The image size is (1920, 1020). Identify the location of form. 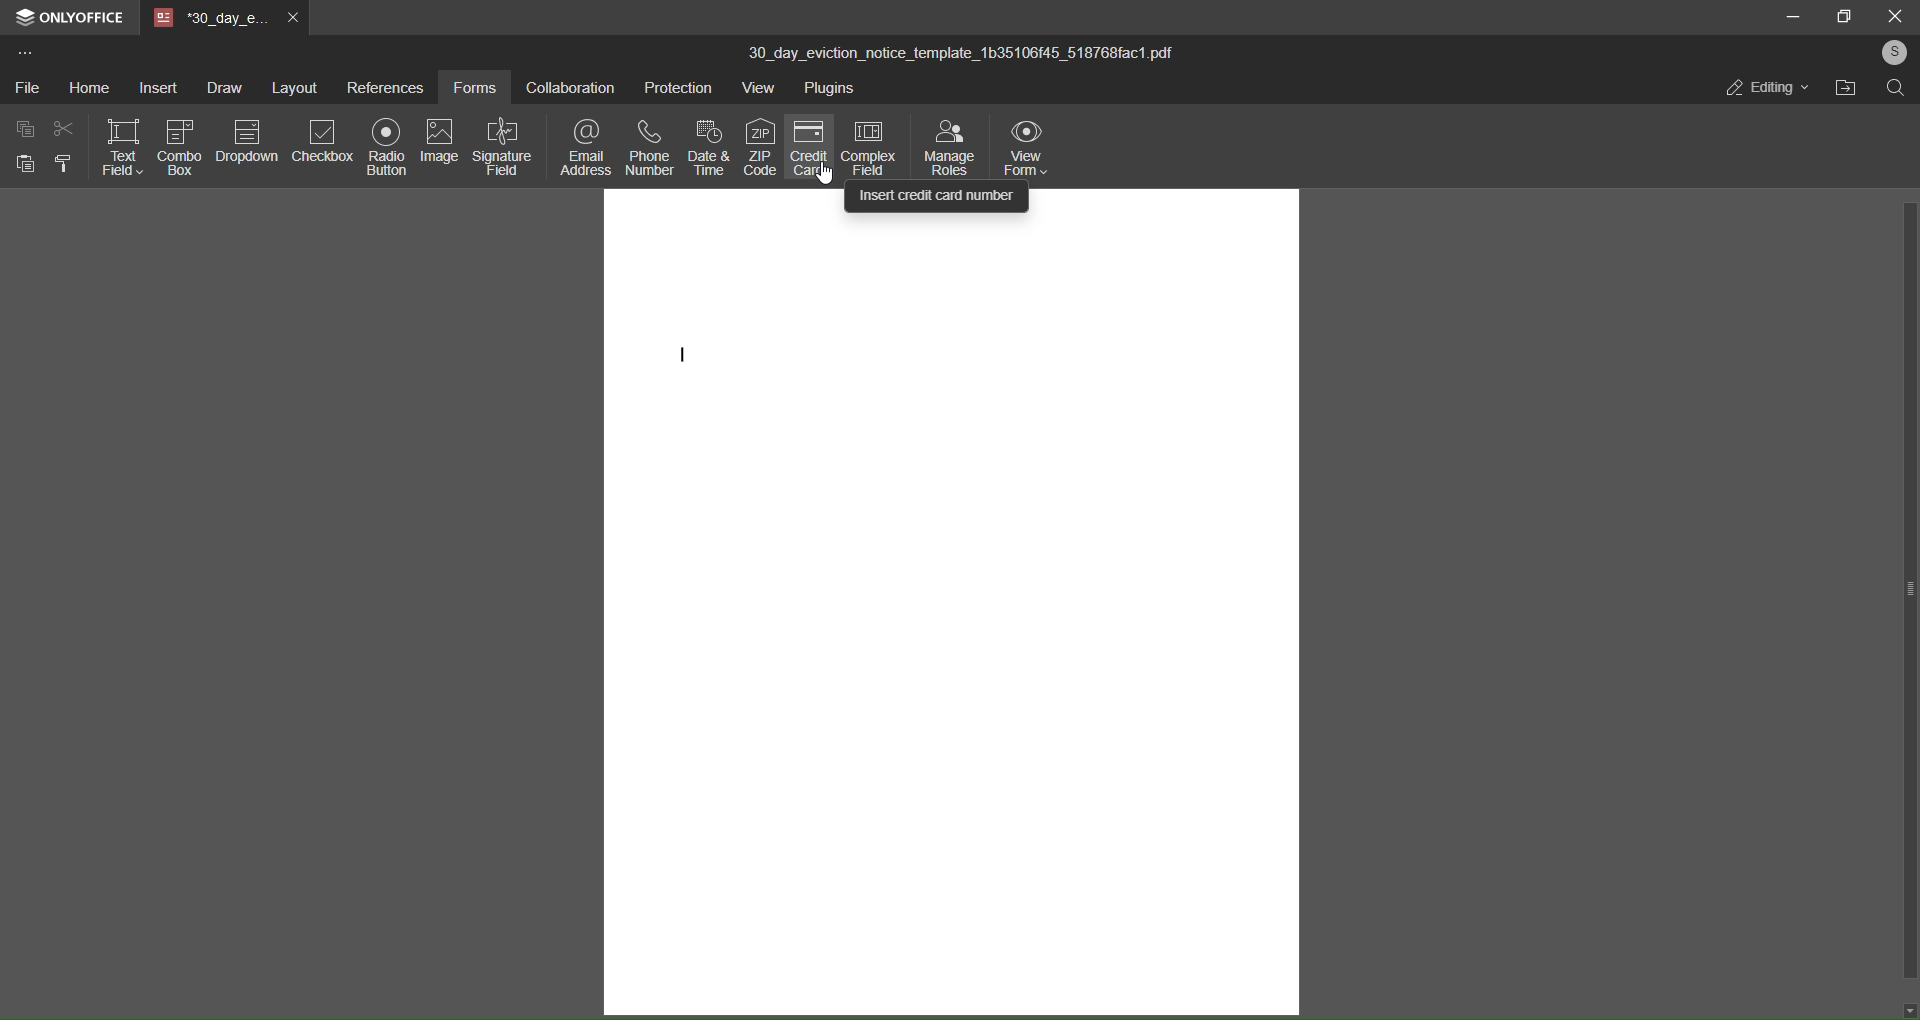
(479, 86).